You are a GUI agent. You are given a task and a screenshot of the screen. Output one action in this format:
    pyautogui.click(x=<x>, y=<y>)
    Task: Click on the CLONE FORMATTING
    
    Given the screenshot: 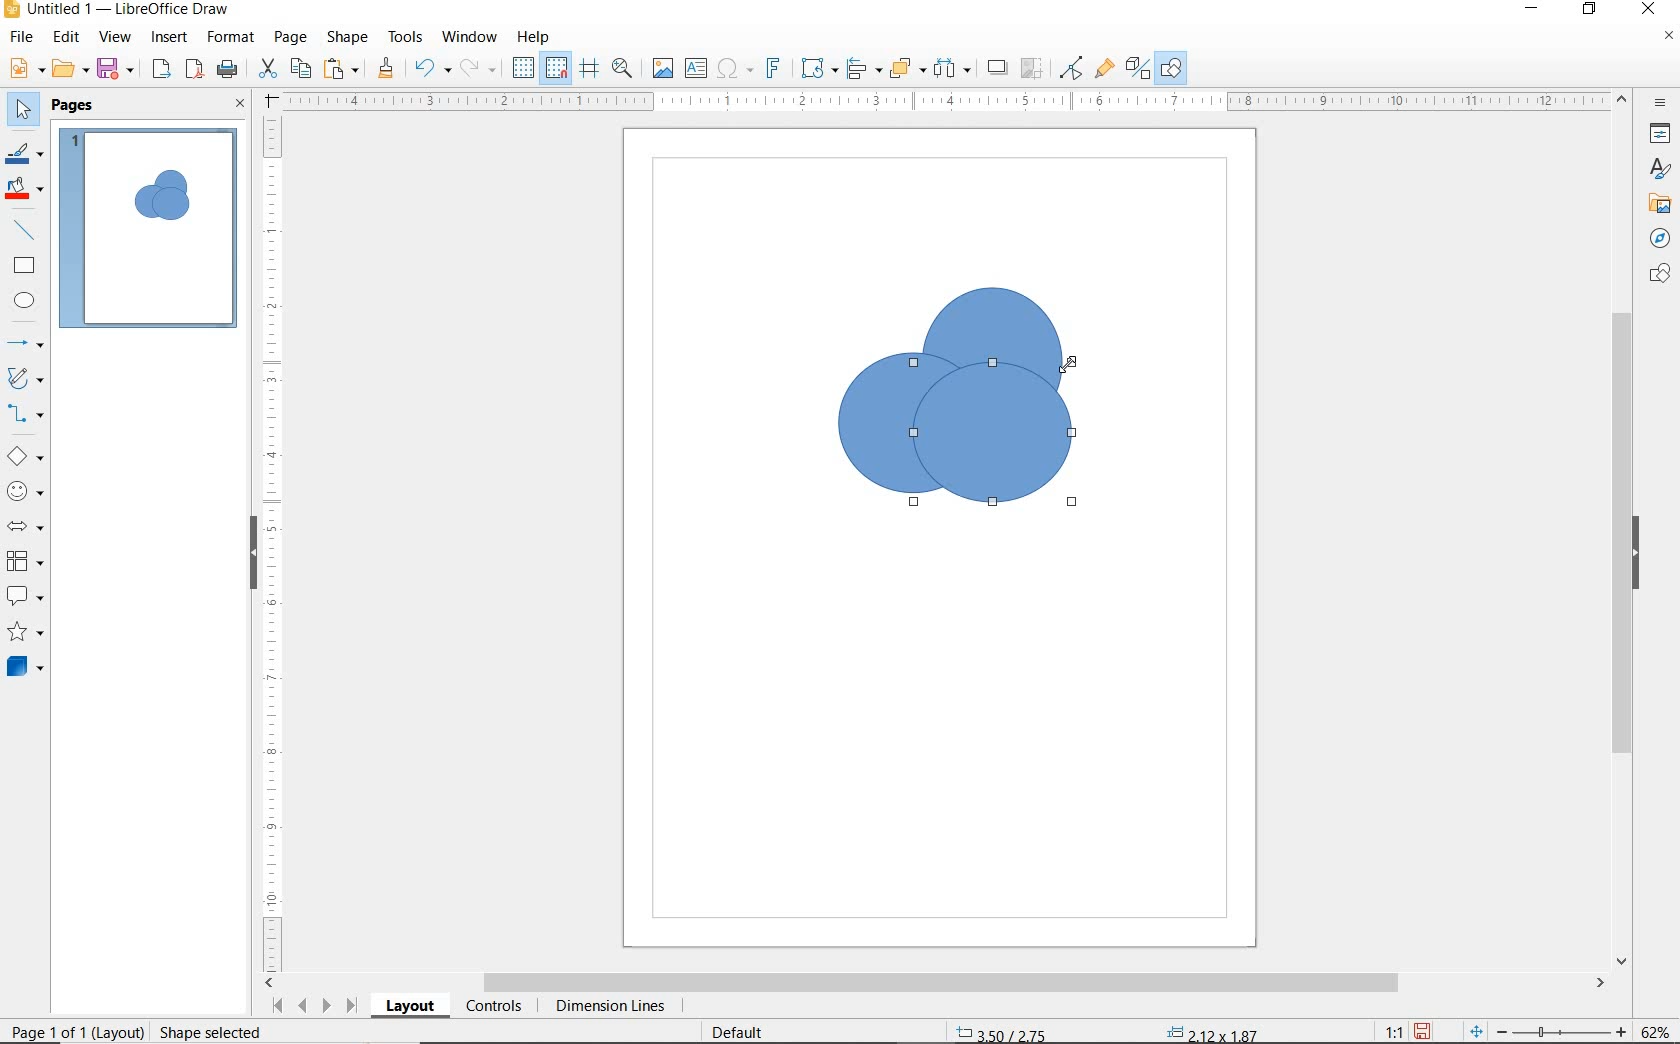 What is the action you would take?
    pyautogui.click(x=385, y=68)
    